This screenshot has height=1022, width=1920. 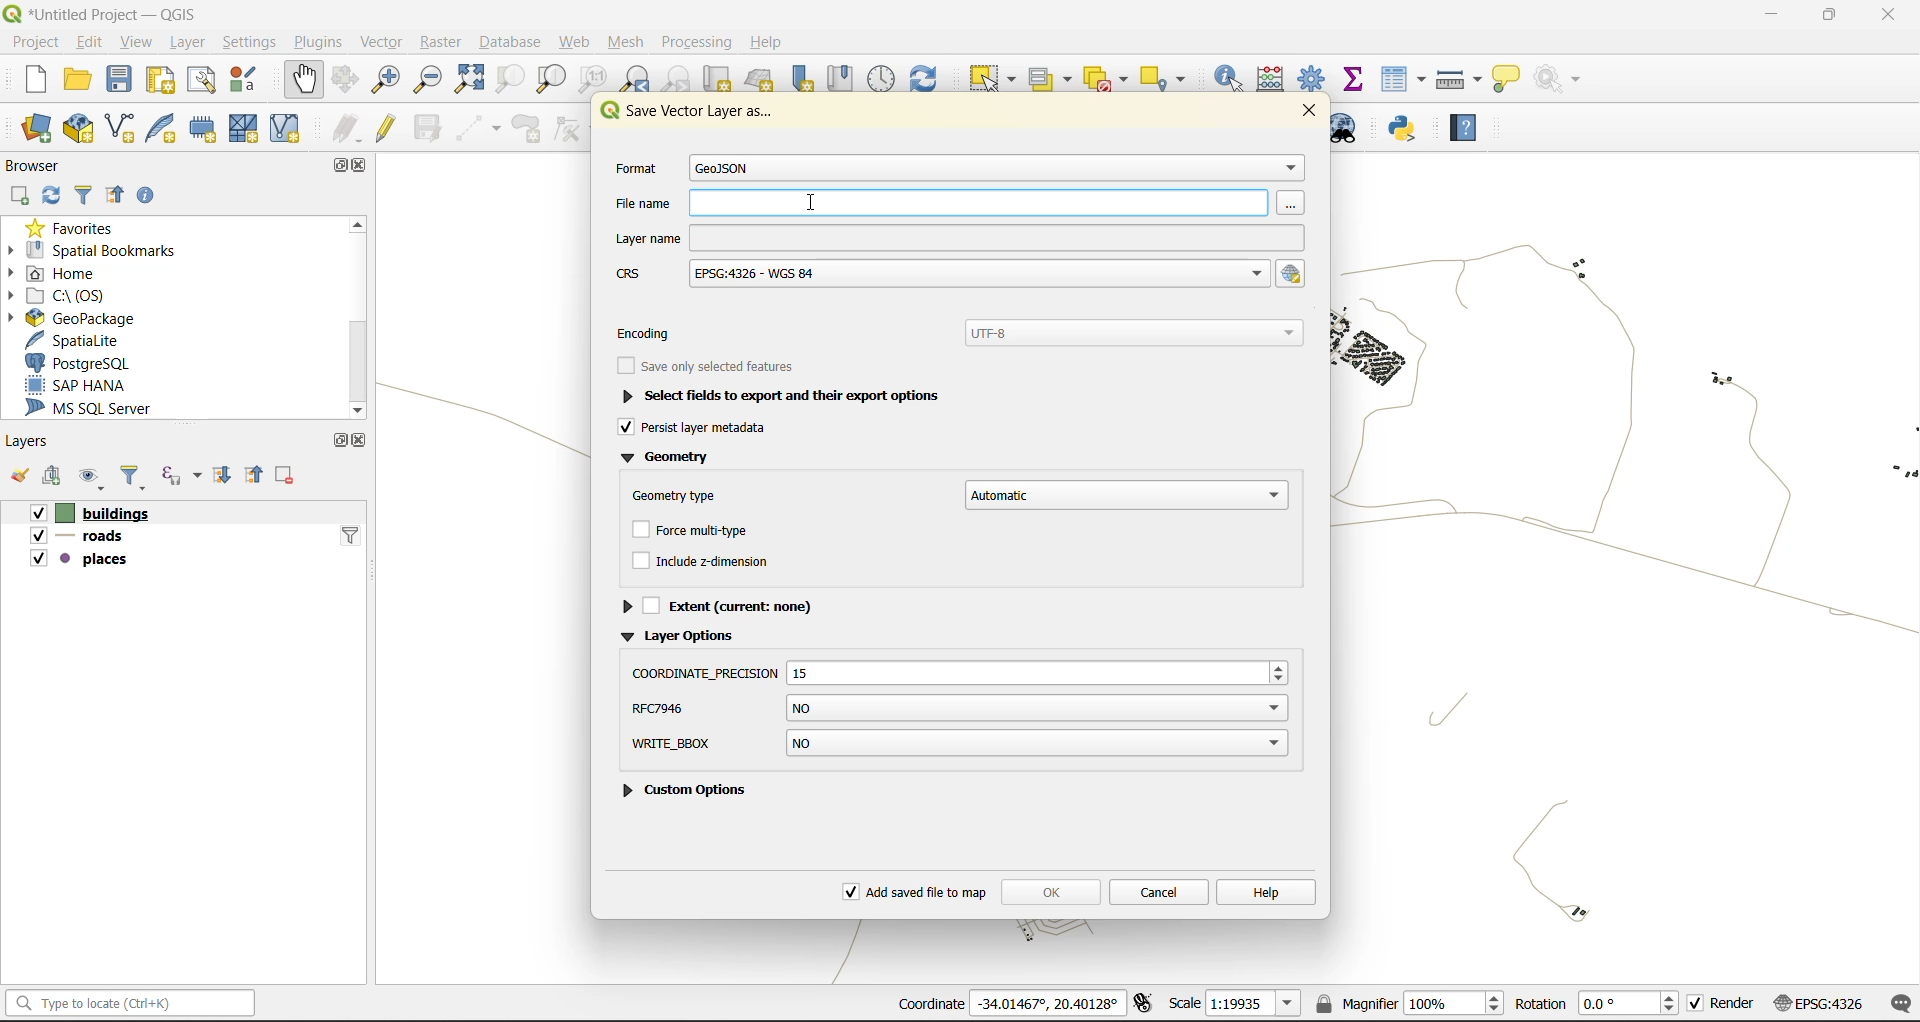 What do you see at coordinates (958, 237) in the screenshot?
I see `layer name` at bounding box center [958, 237].